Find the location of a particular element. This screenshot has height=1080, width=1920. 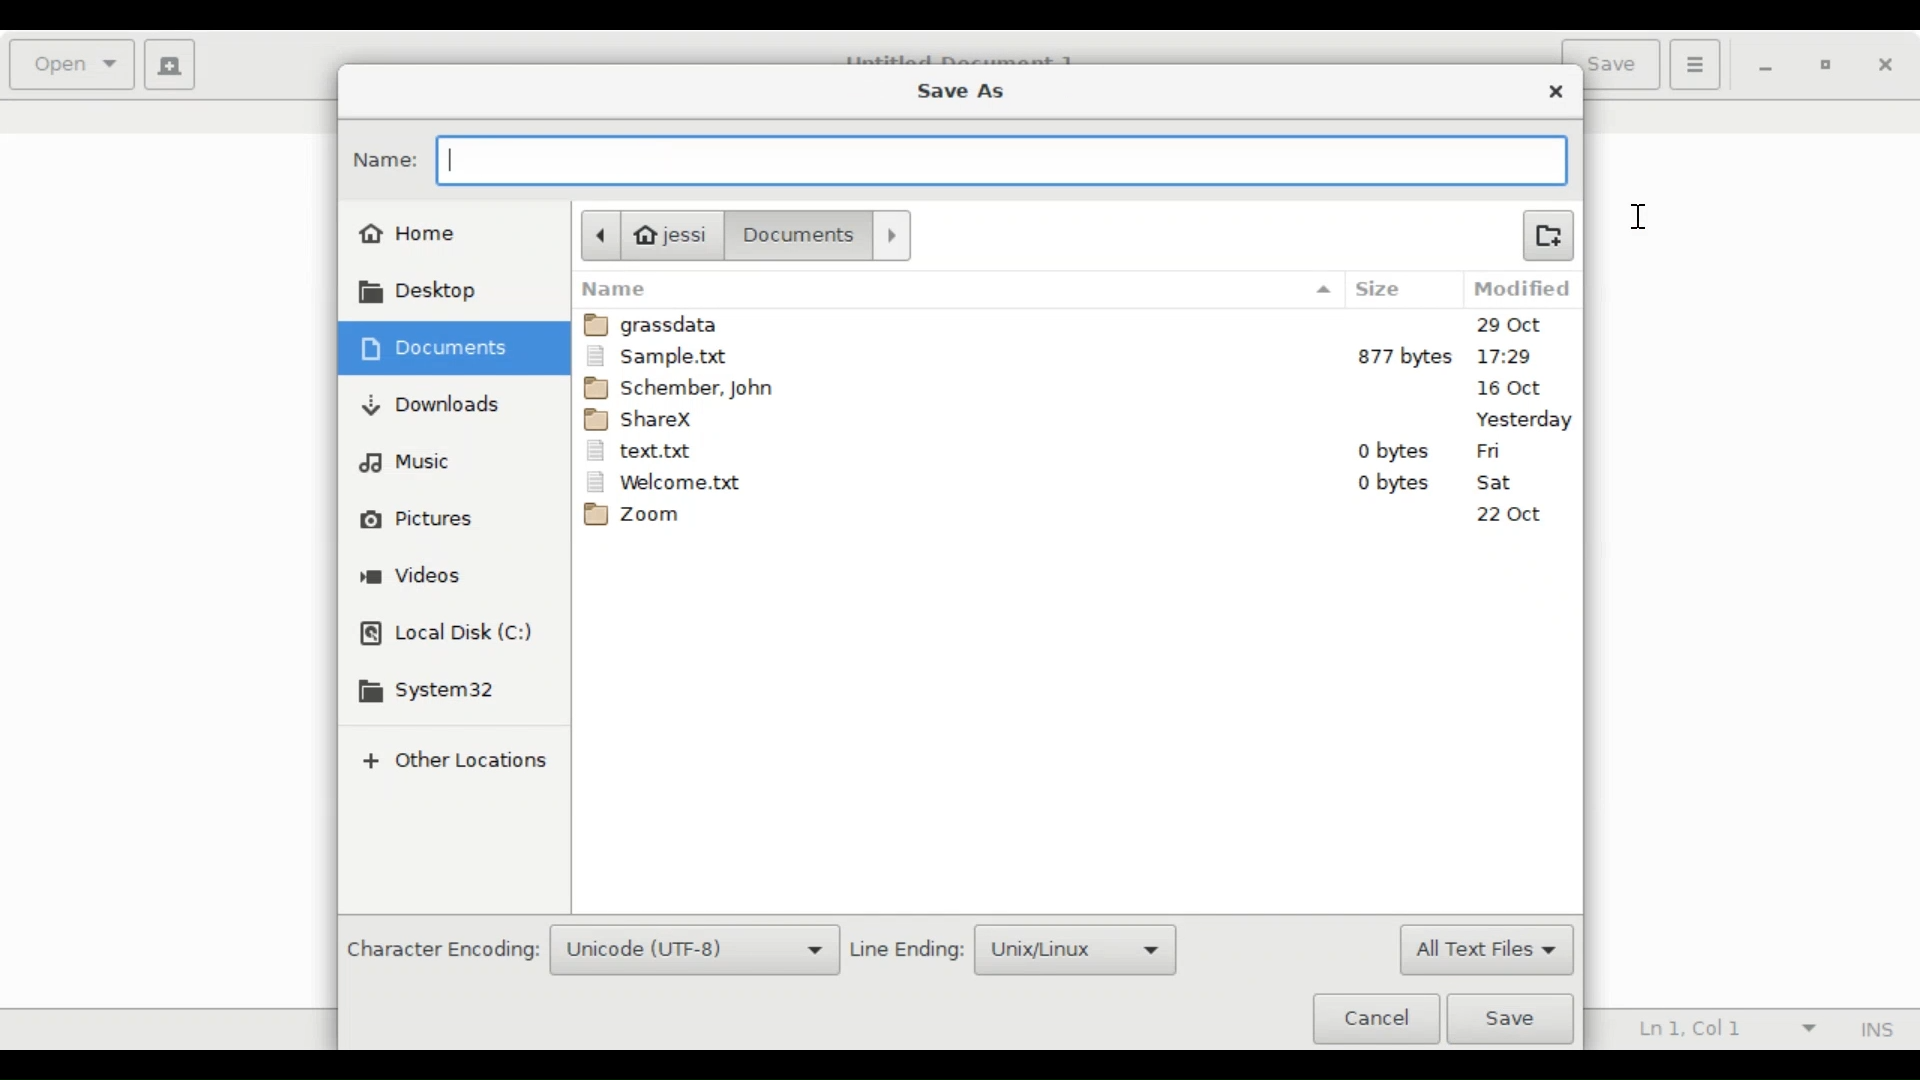

Save As is located at coordinates (959, 89).